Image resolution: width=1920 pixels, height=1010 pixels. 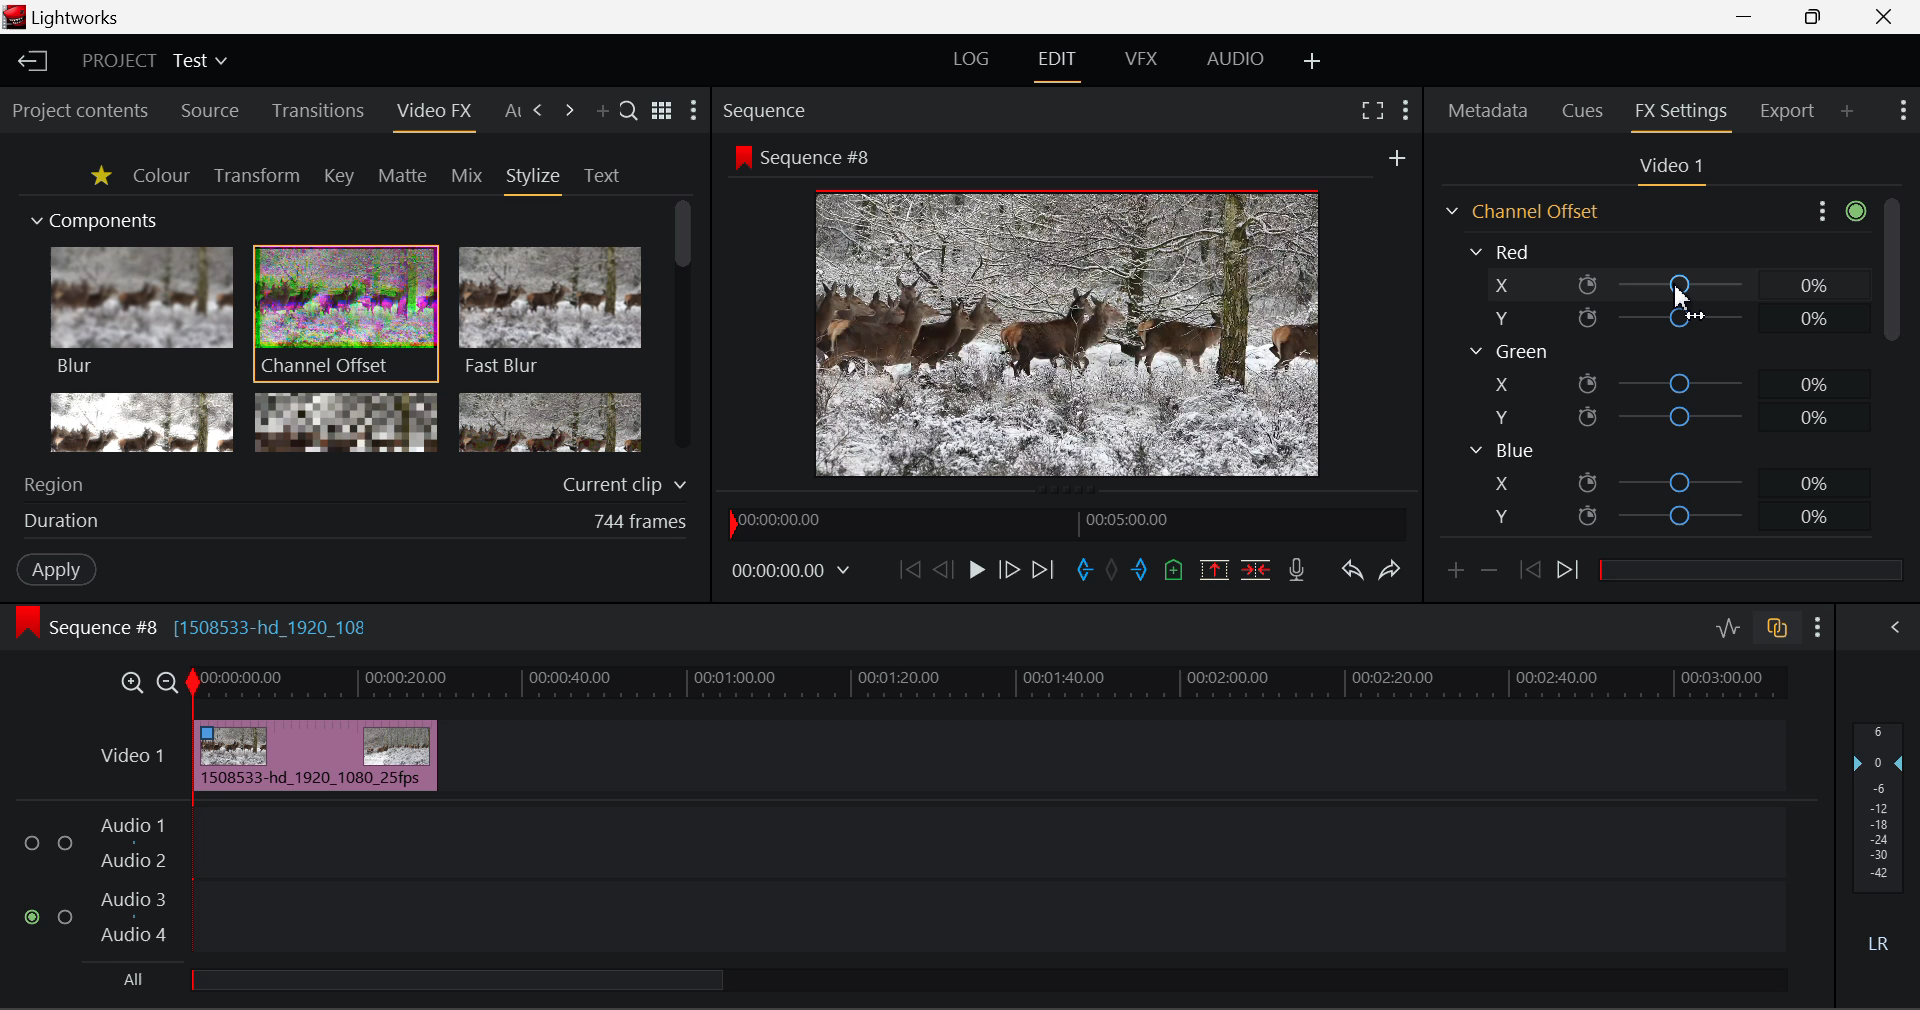 What do you see at coordinates (1454, 576) in the screenshot?
I see `Add keyframe` at bounding box center [1454, 576].